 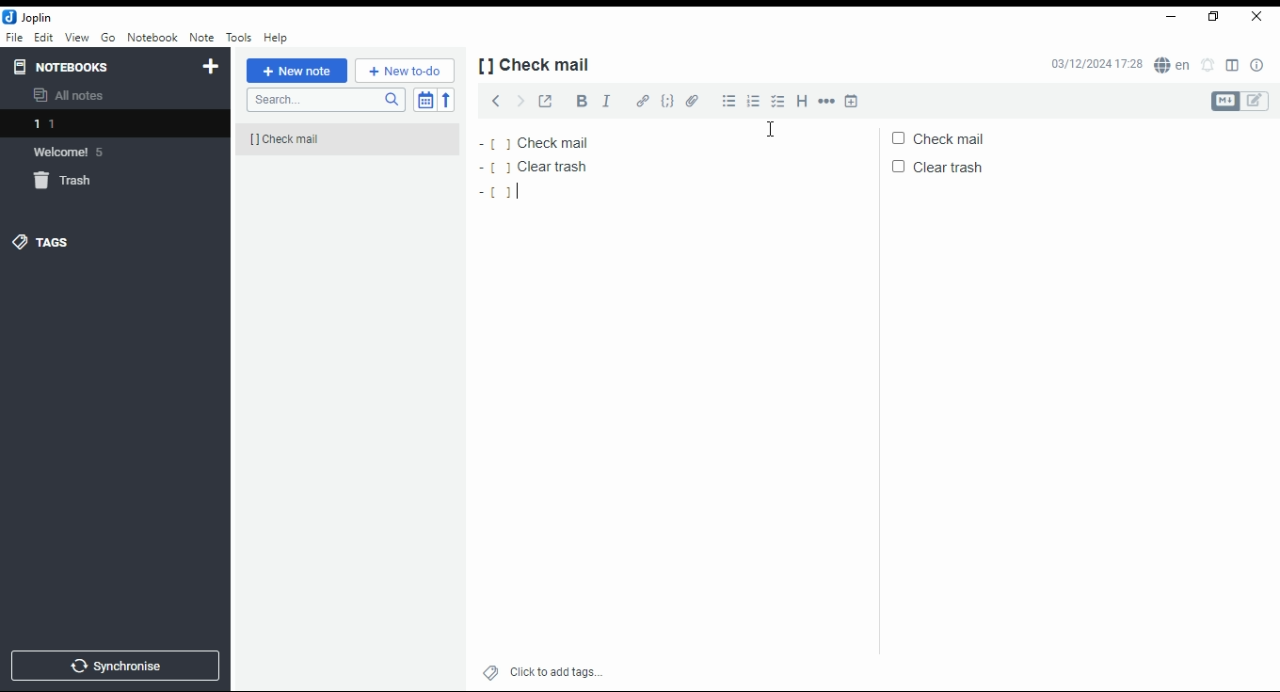 What do you see at coordinates (1170, 16) in the screenshot?
I see `minimize` at bounding box center [1170, 16].